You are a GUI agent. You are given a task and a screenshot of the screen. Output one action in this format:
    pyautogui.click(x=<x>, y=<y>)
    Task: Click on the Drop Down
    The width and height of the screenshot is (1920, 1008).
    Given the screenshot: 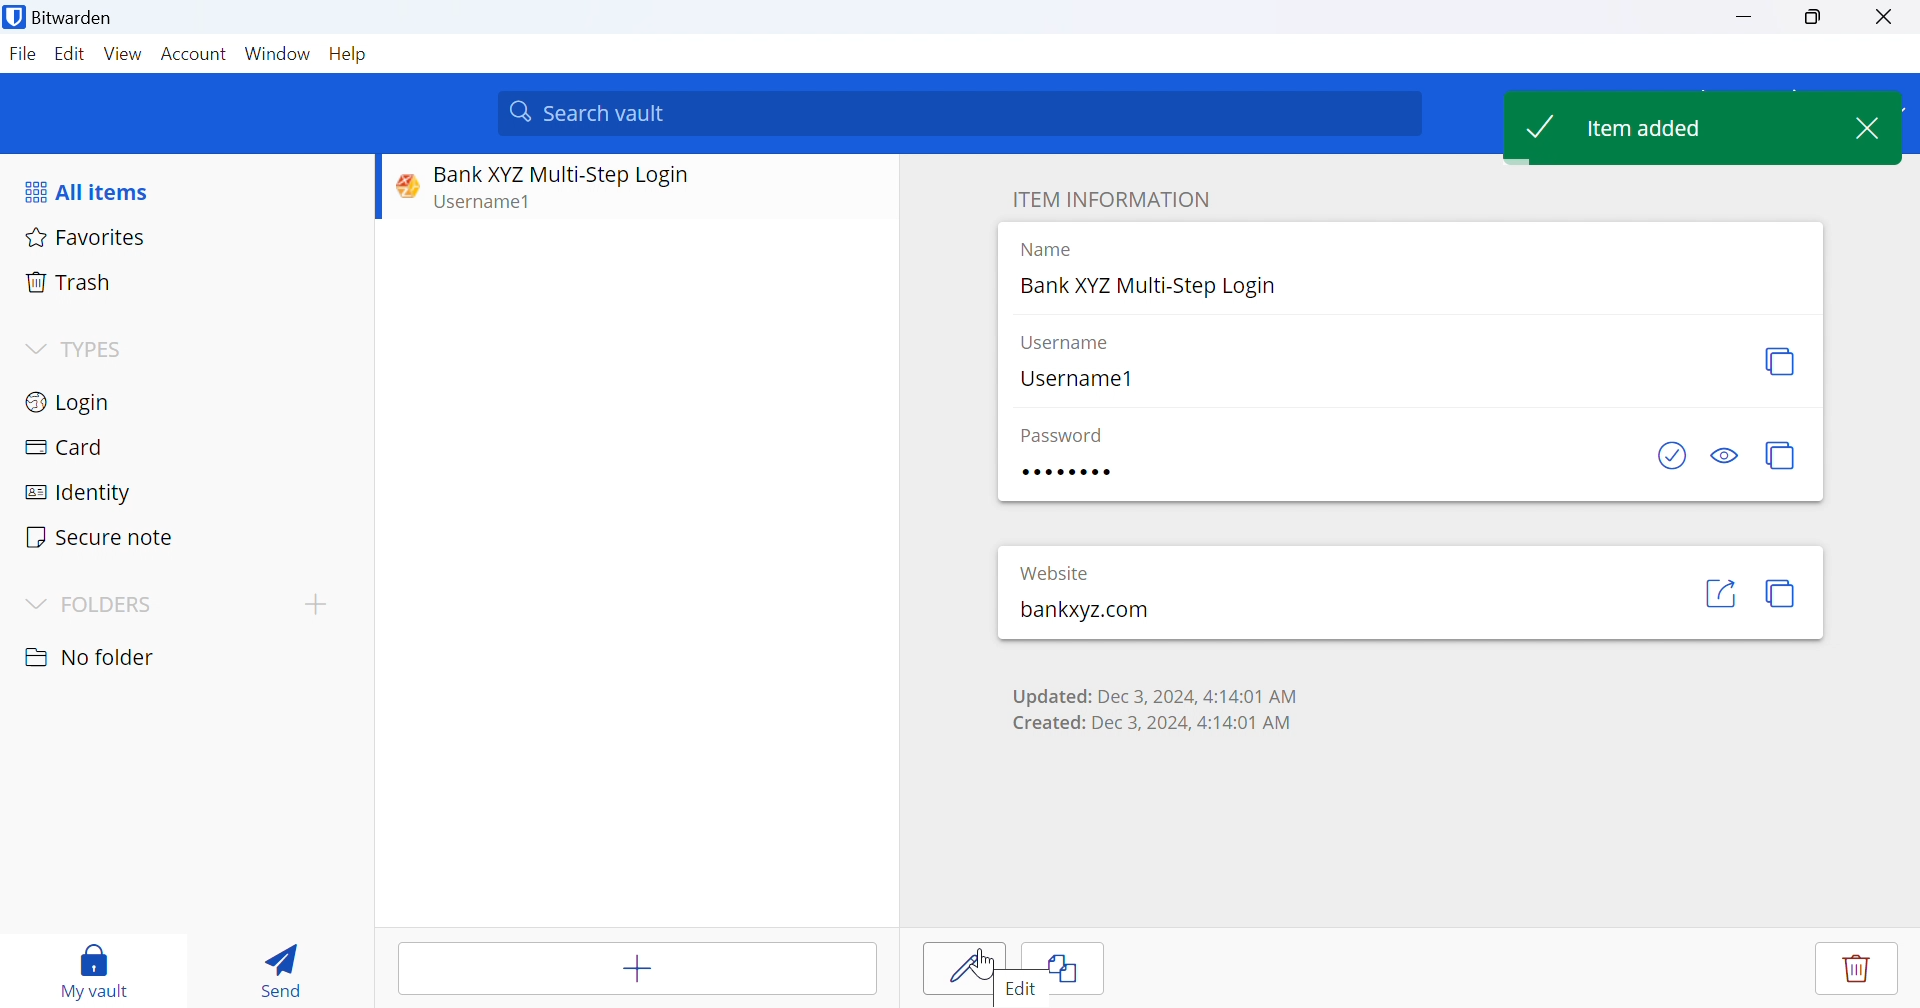 What is the action you would take?
    pyautogui.click(x=34, y=346)
    